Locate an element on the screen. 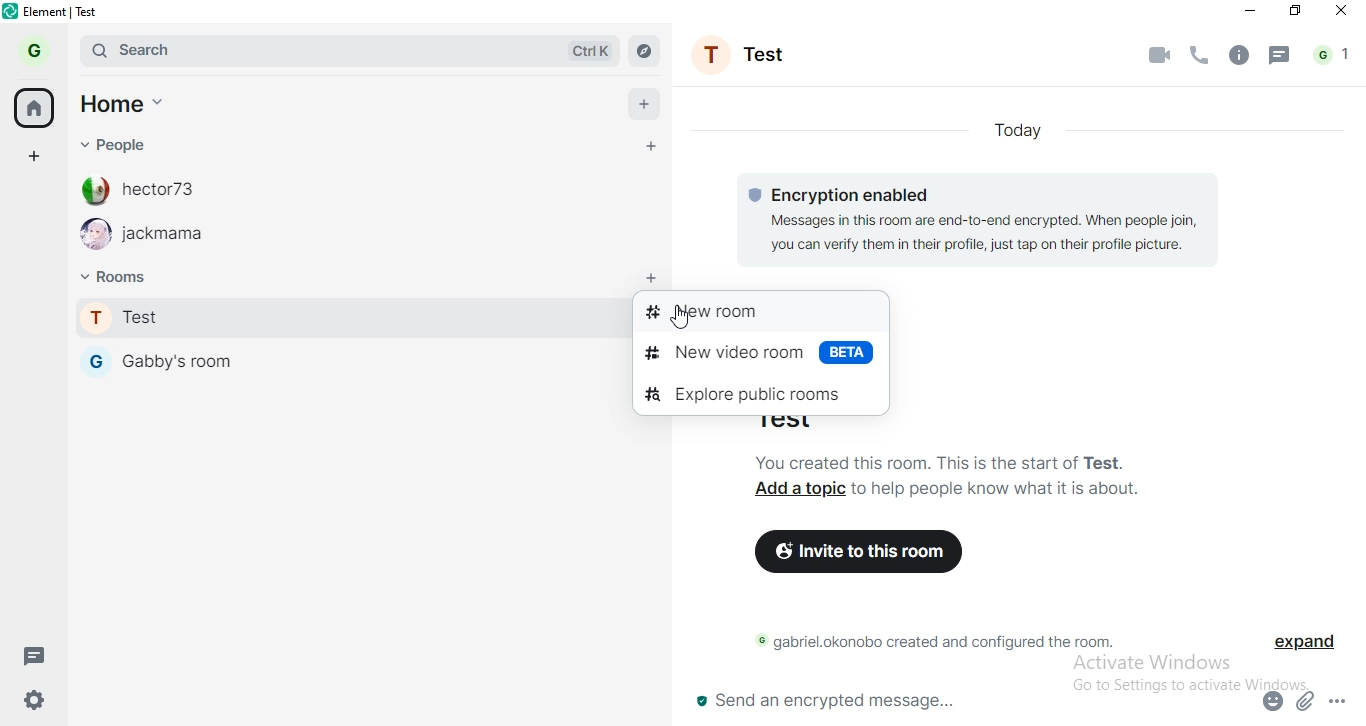 This screenshot has height=726, width=1366. phone is located at coordinates (1201, 54).